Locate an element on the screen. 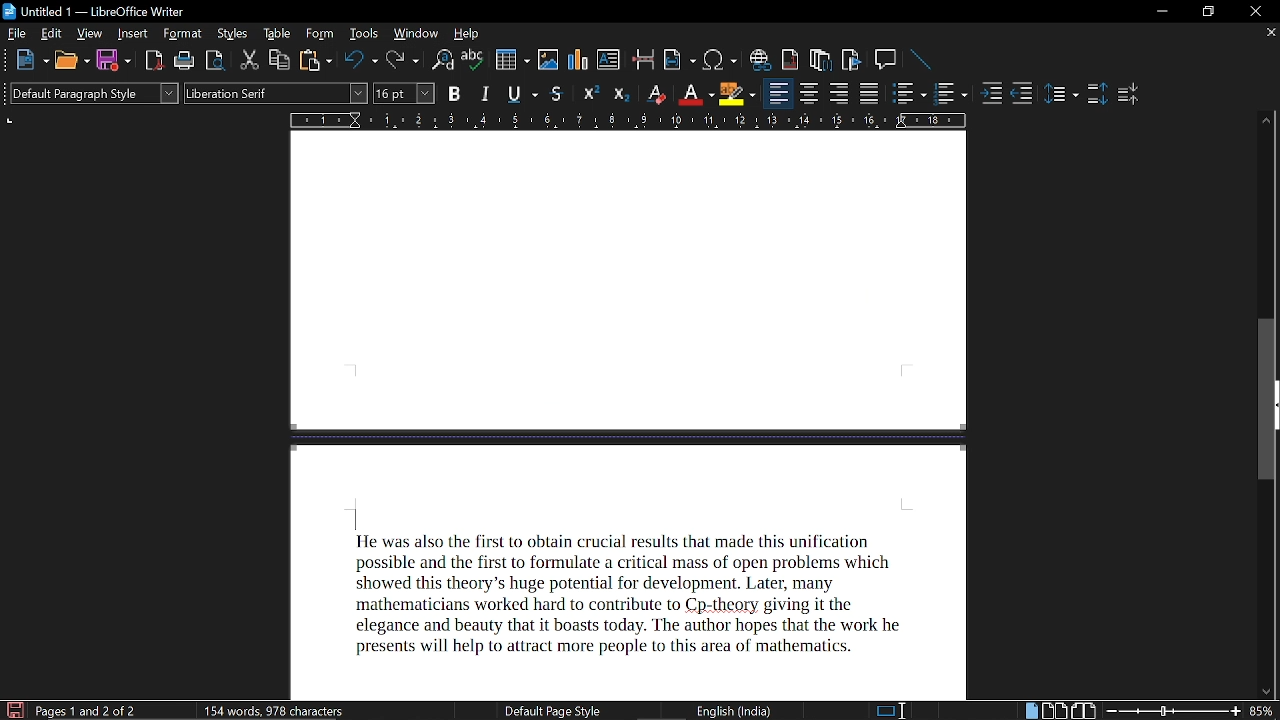  Insert endnote is located at coordinates (821, 61).